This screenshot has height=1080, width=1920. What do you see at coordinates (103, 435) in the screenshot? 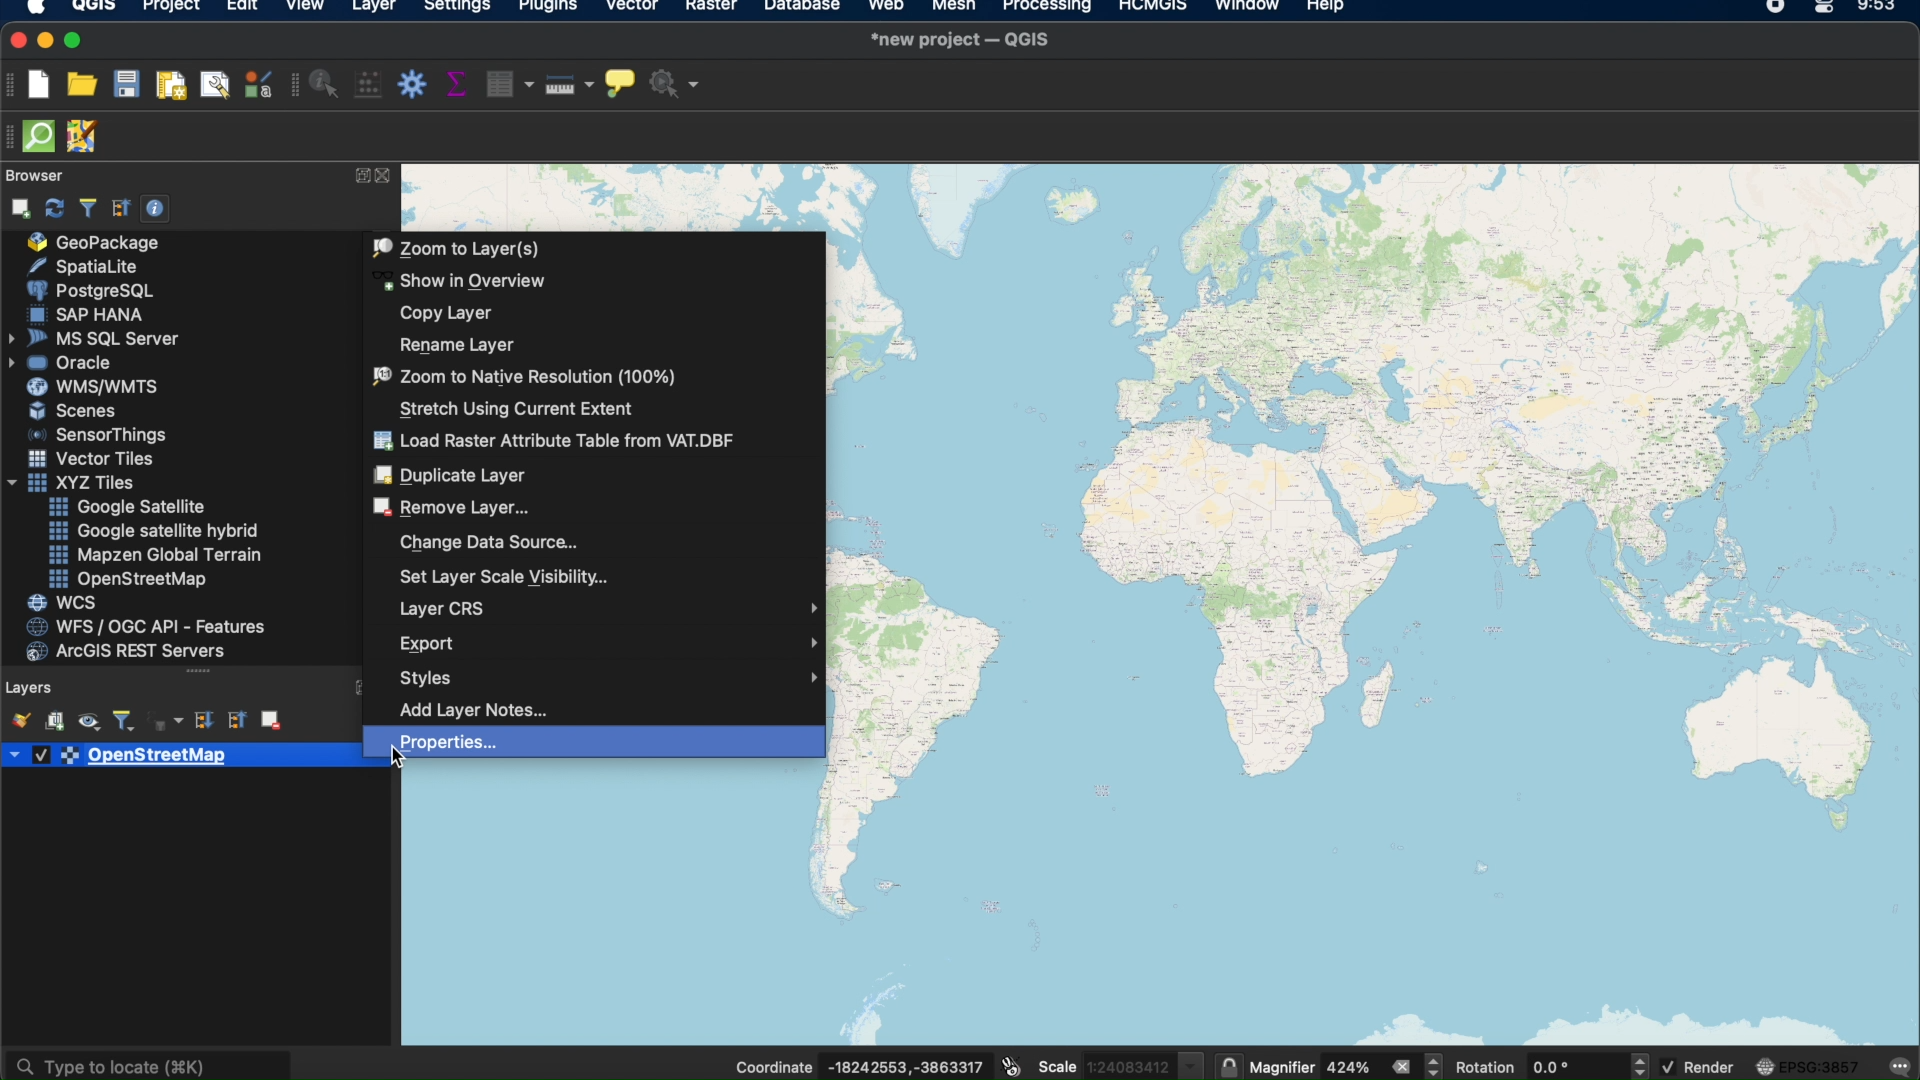
I see `sensor things` at bounding box center [103, 435].